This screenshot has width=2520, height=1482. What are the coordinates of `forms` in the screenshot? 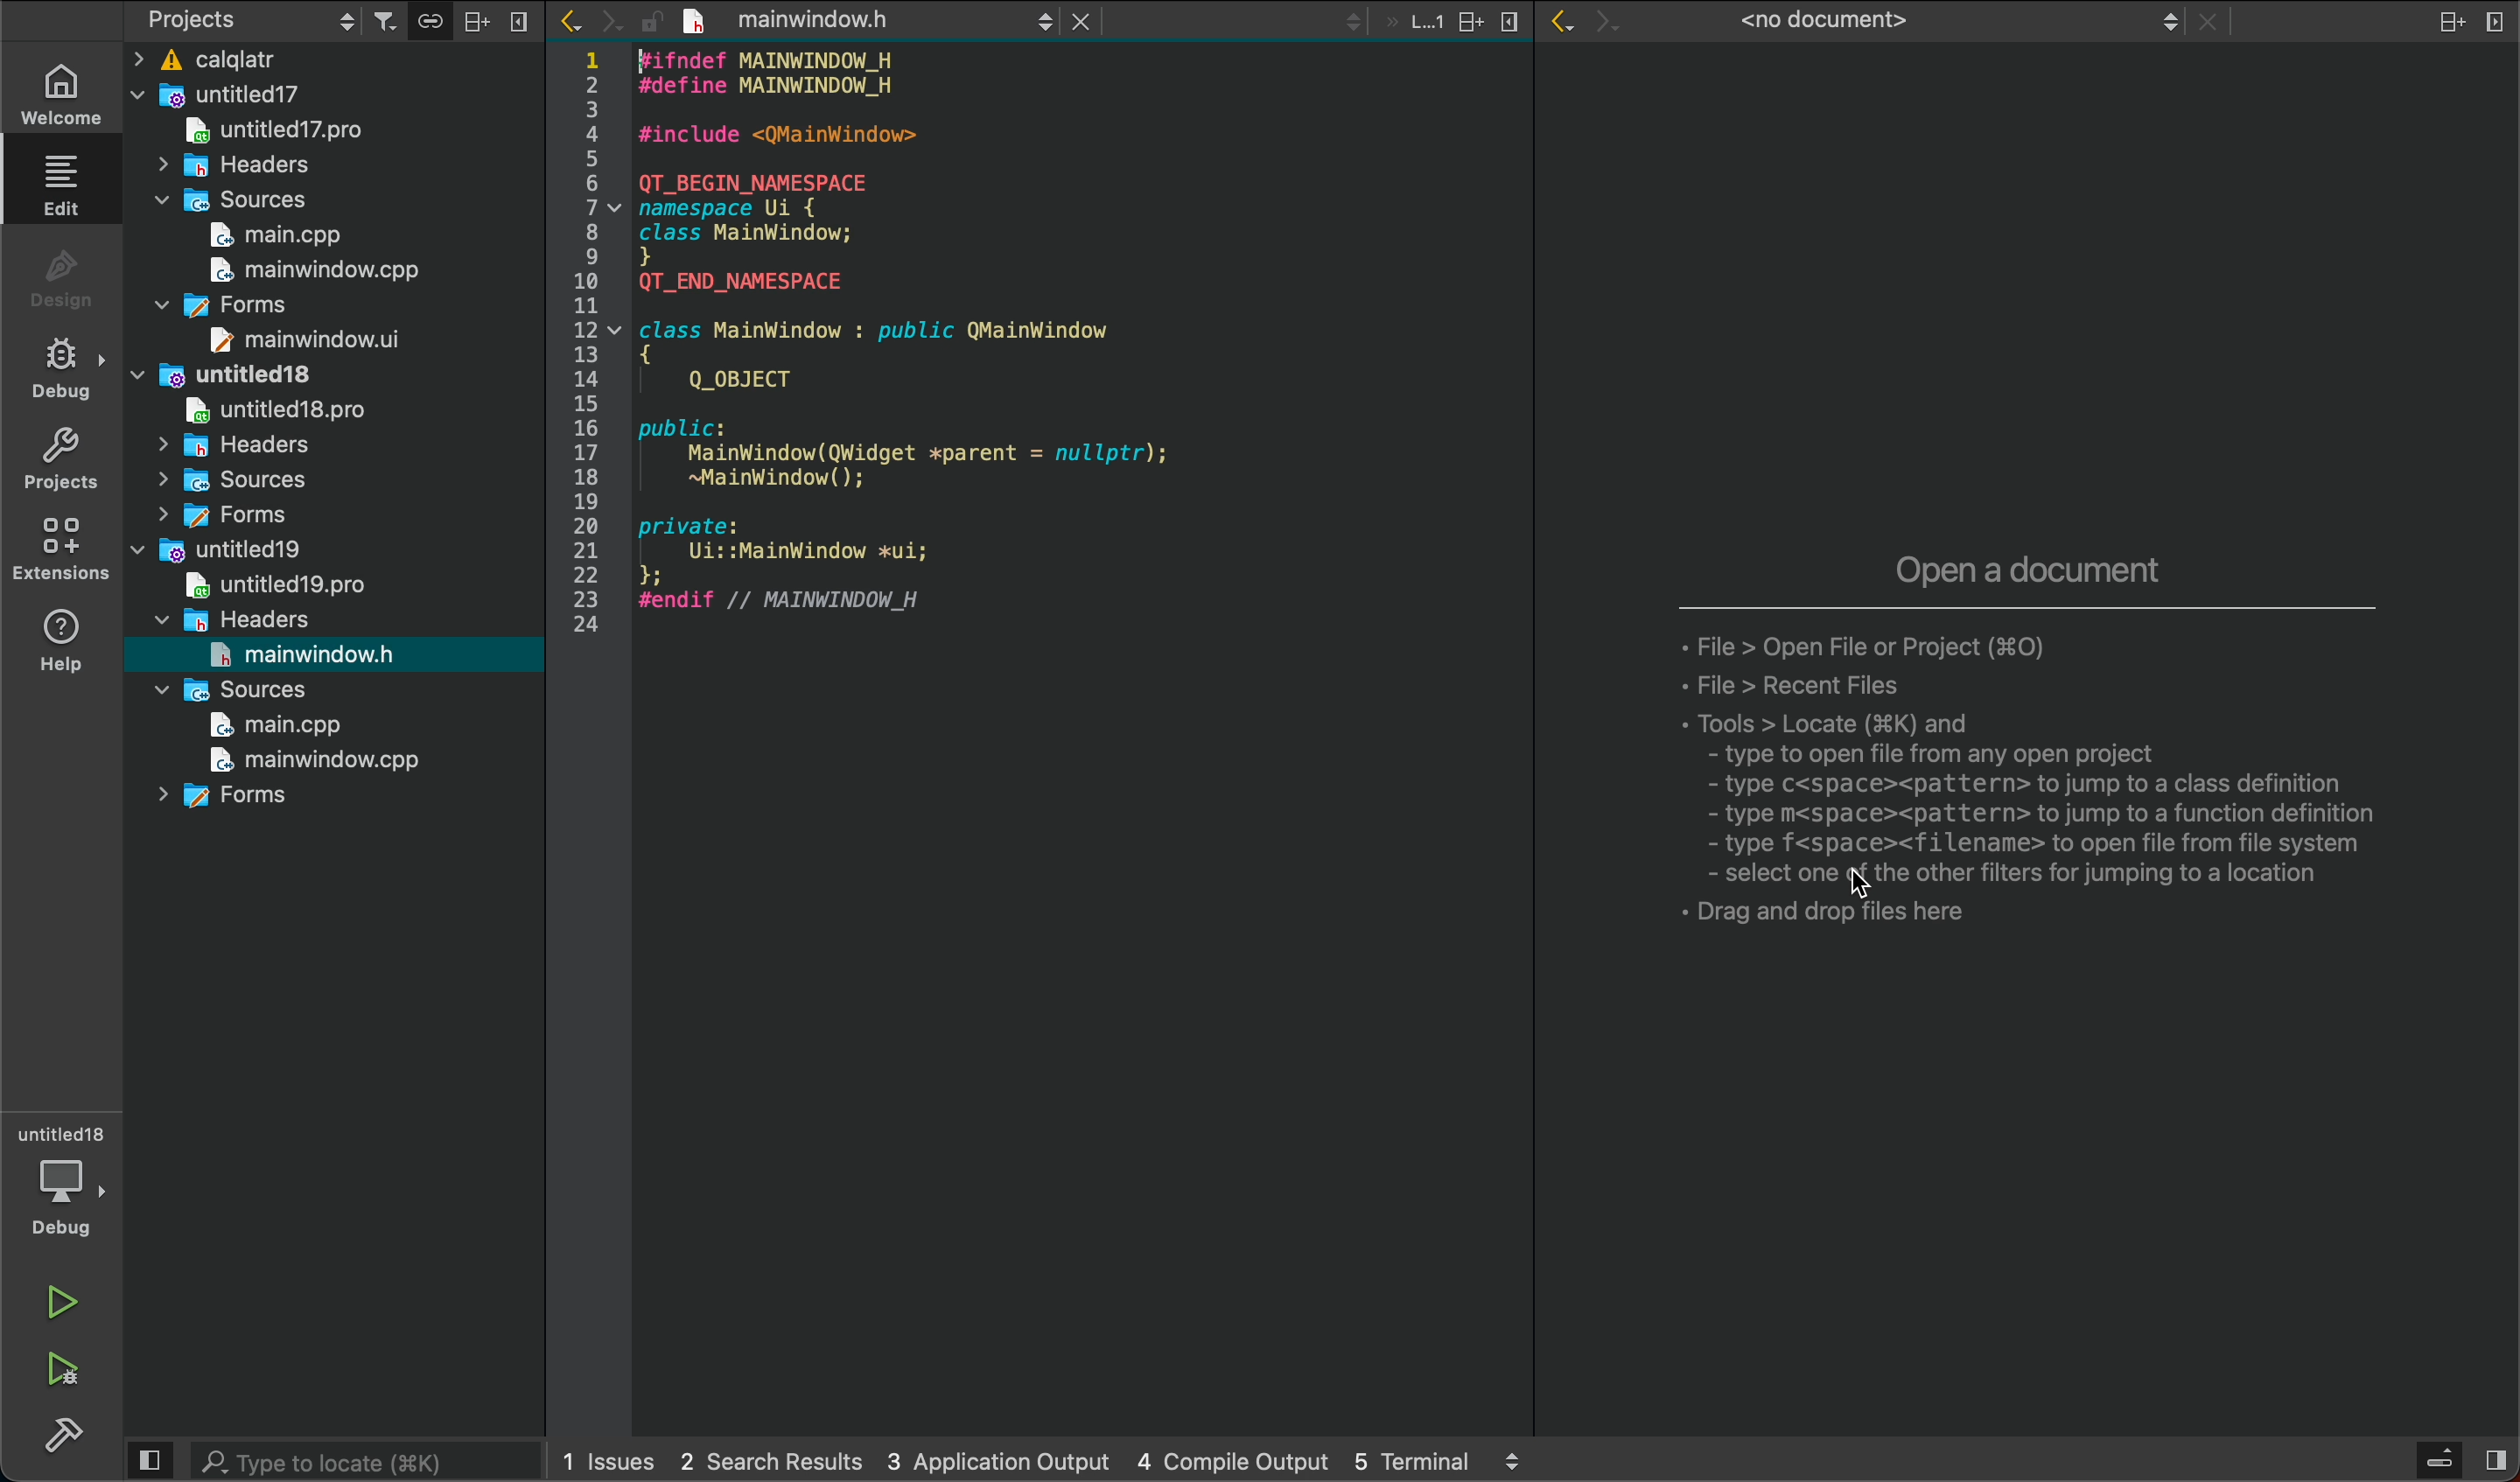 It's located at (242, 305).